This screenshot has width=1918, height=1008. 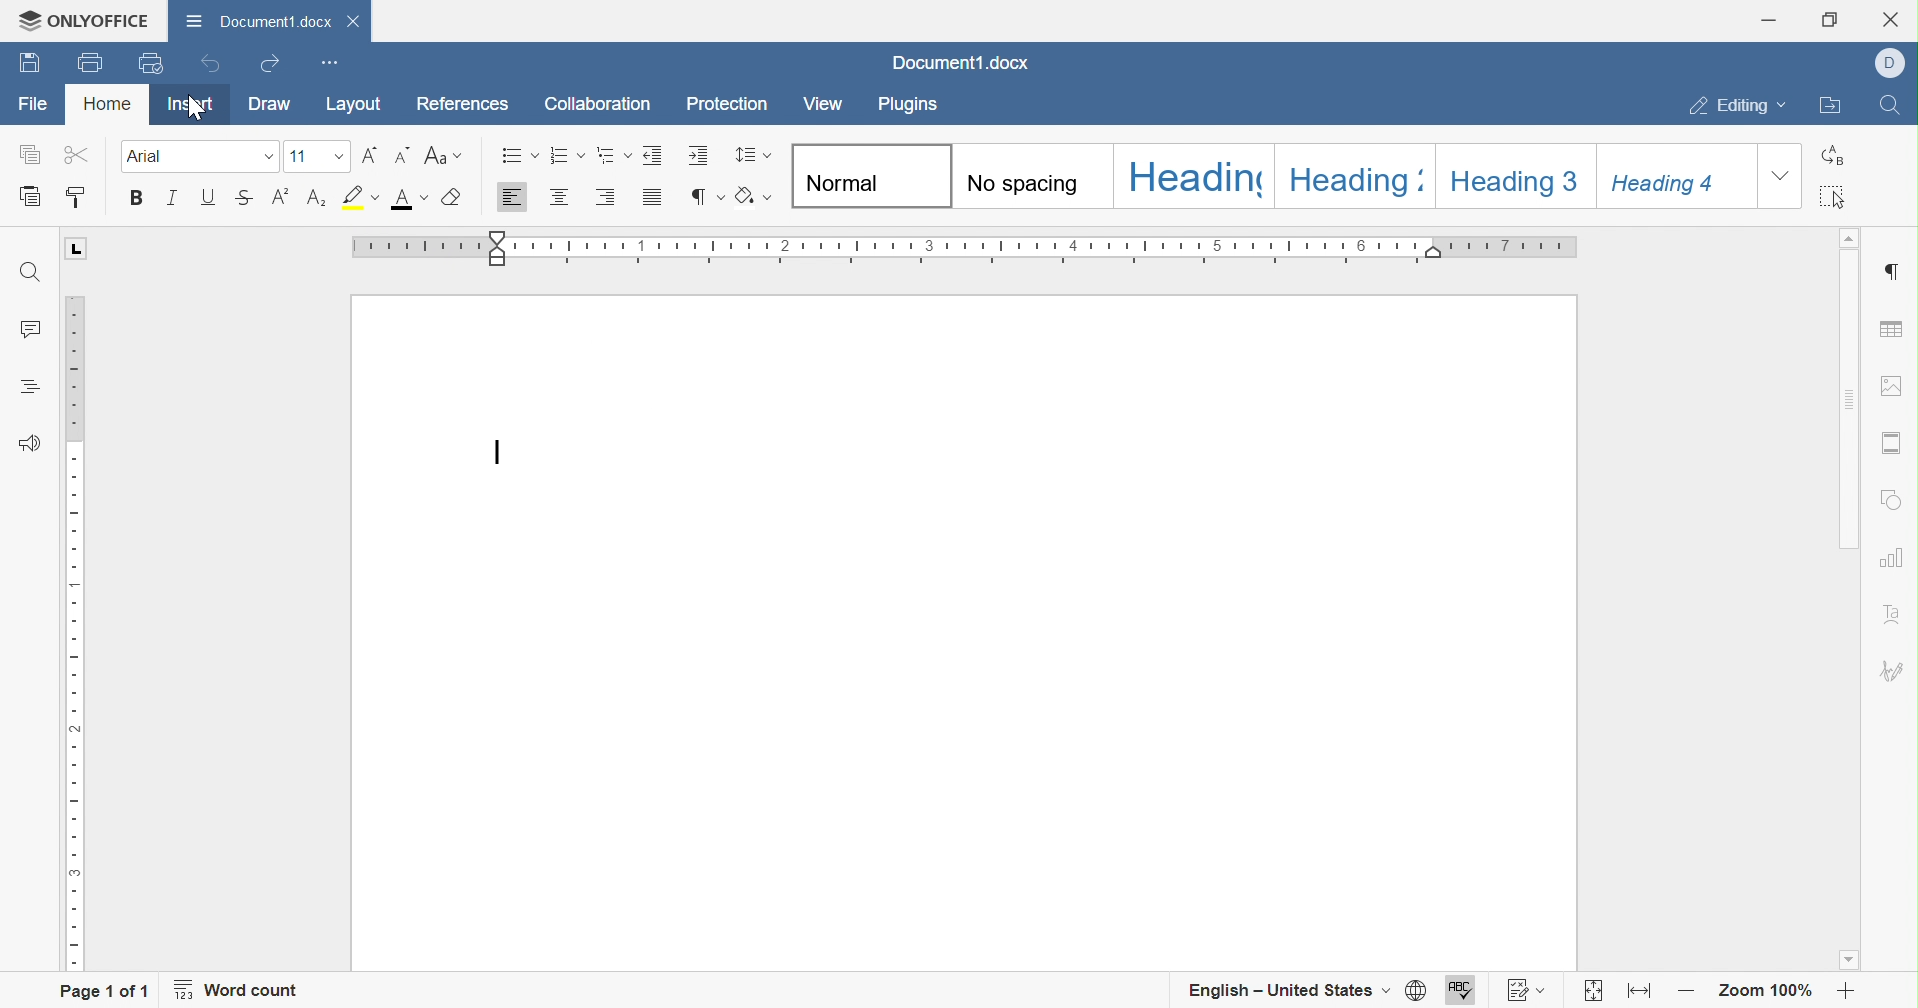 What do you see at coordinates (1462, 988) in the screenshot?
I see `Spell checking` at bounding box center [1462, 988].